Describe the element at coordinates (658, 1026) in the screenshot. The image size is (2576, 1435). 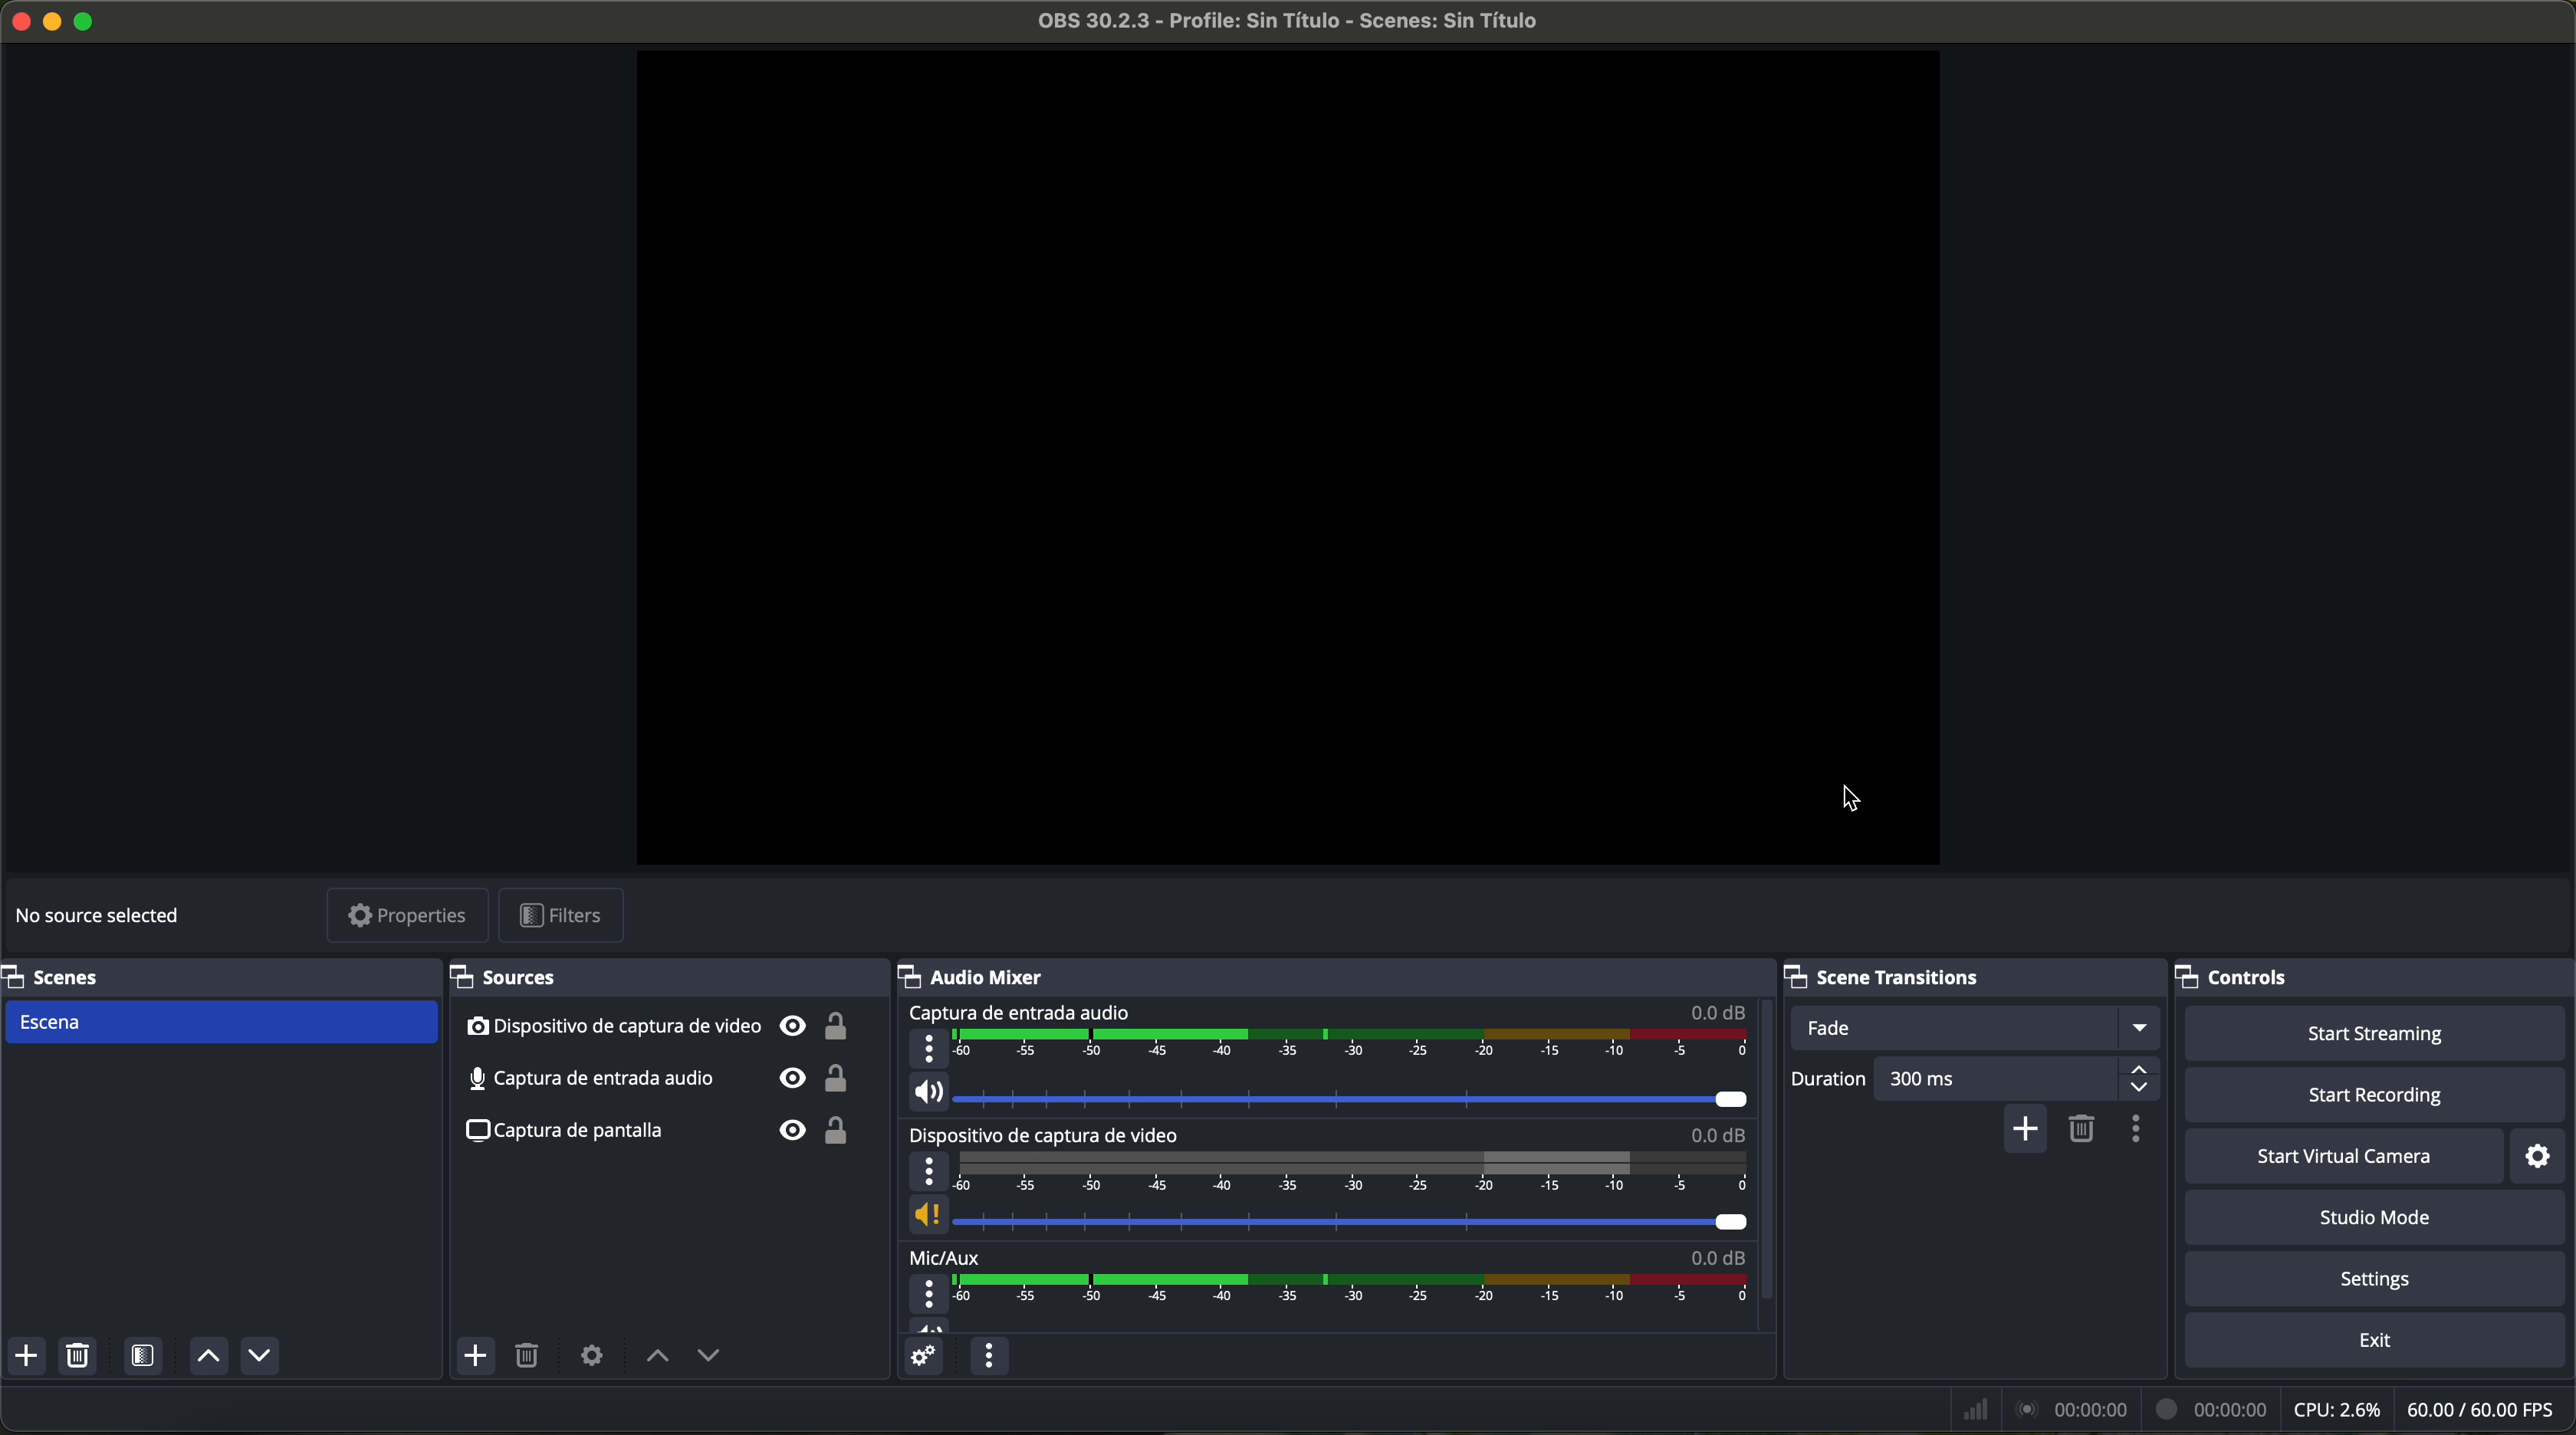
I see `video capture device` at that location.